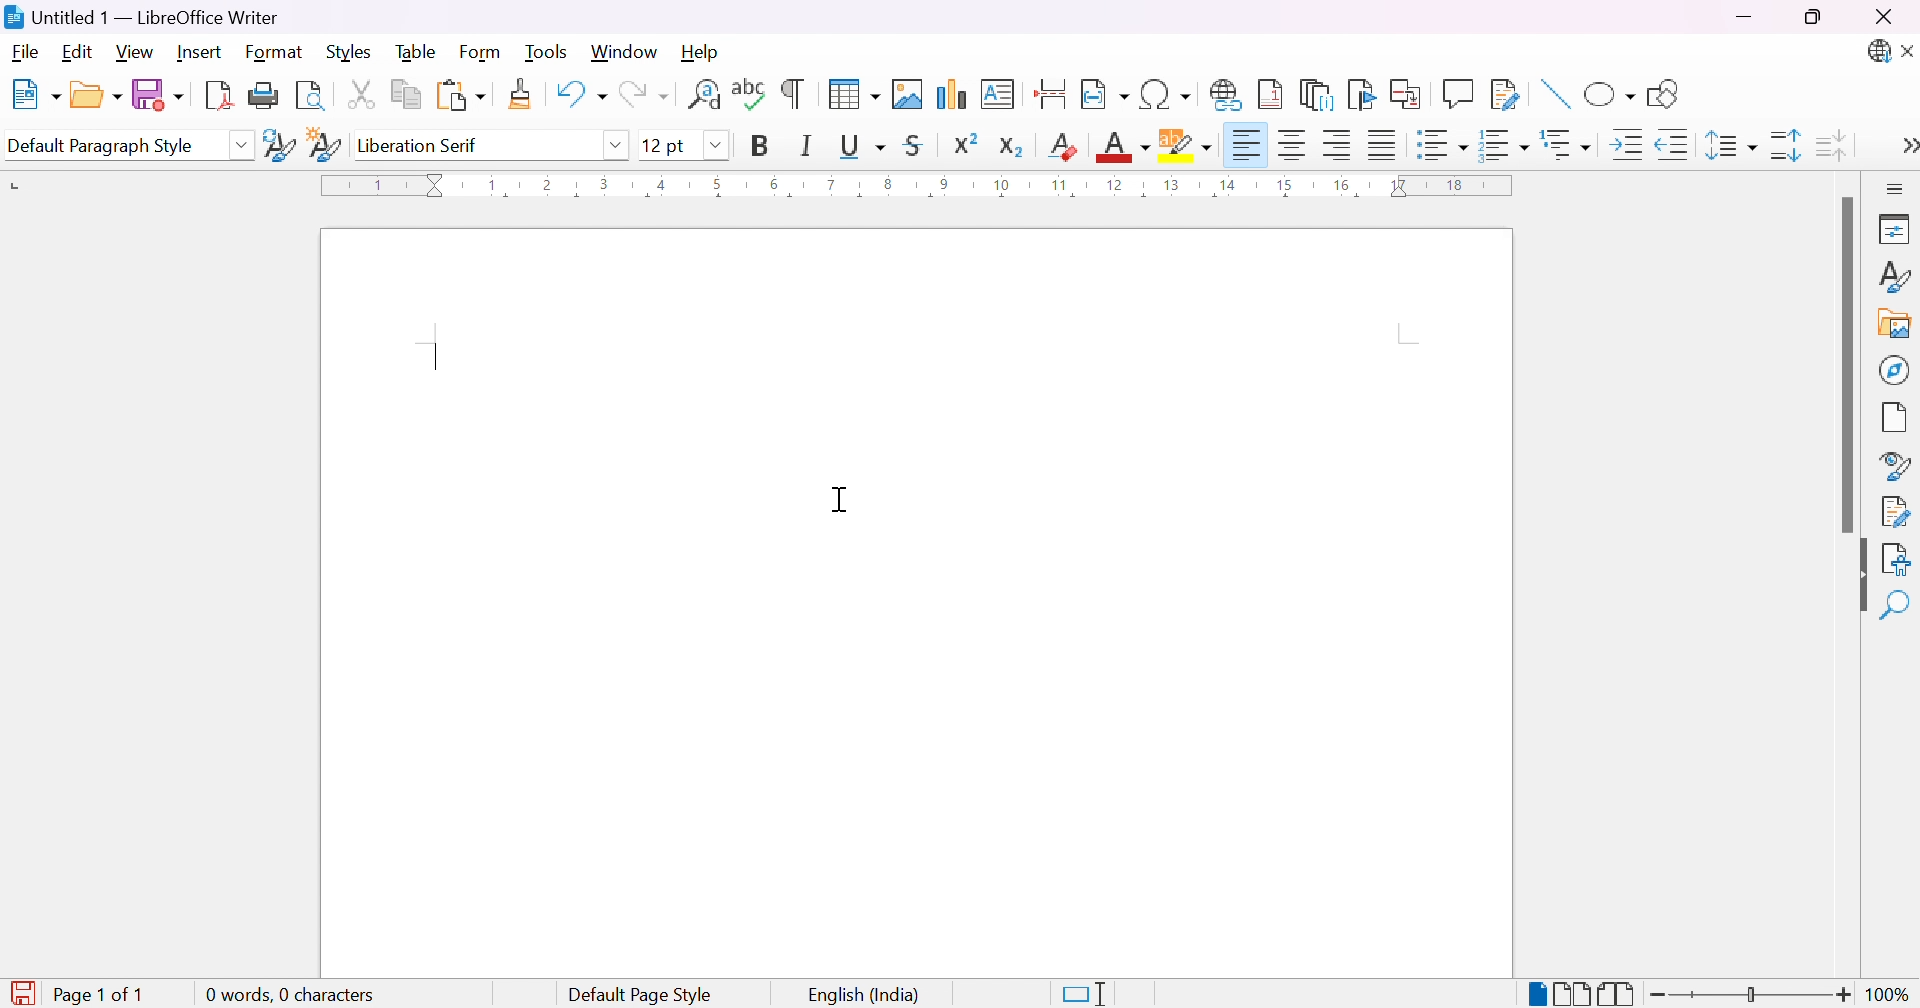 The height and width of the screenshot is (1008, 1920). I want to click on Superscript, so click(964, 143).